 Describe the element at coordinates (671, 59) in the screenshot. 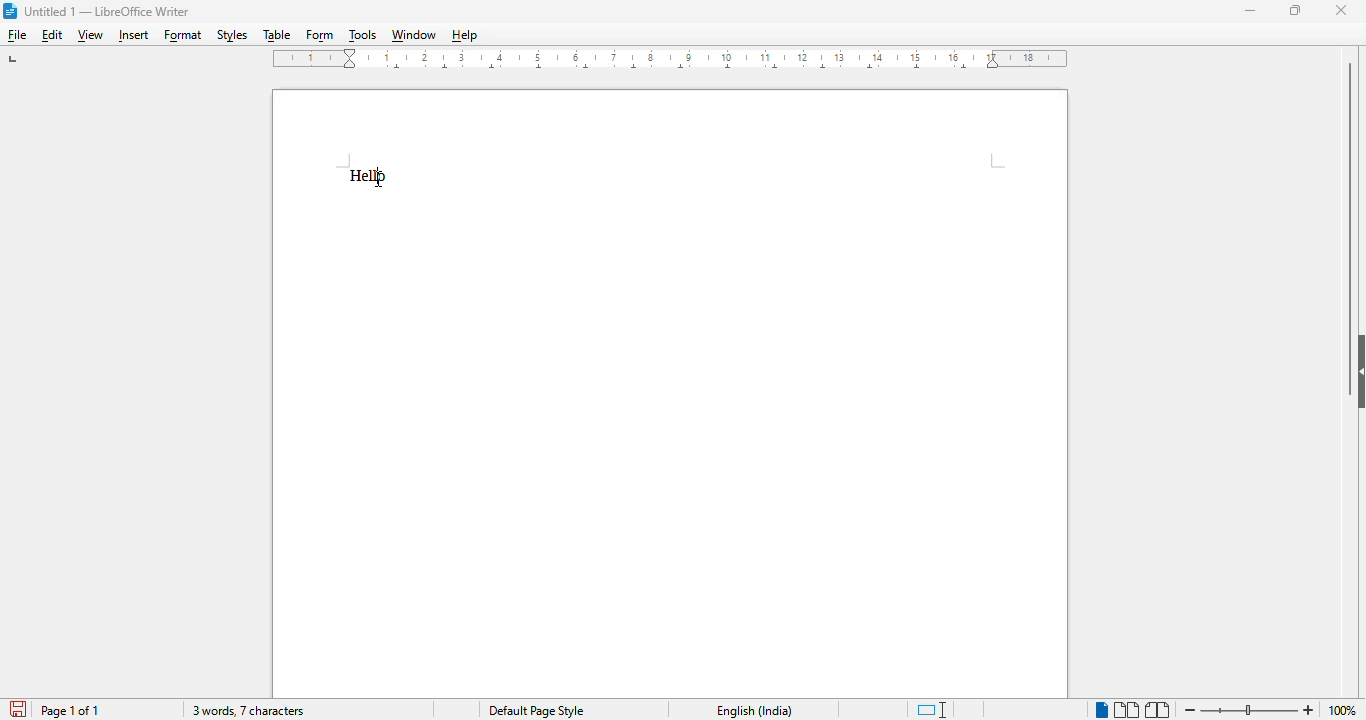

I see `ruler` at that location.